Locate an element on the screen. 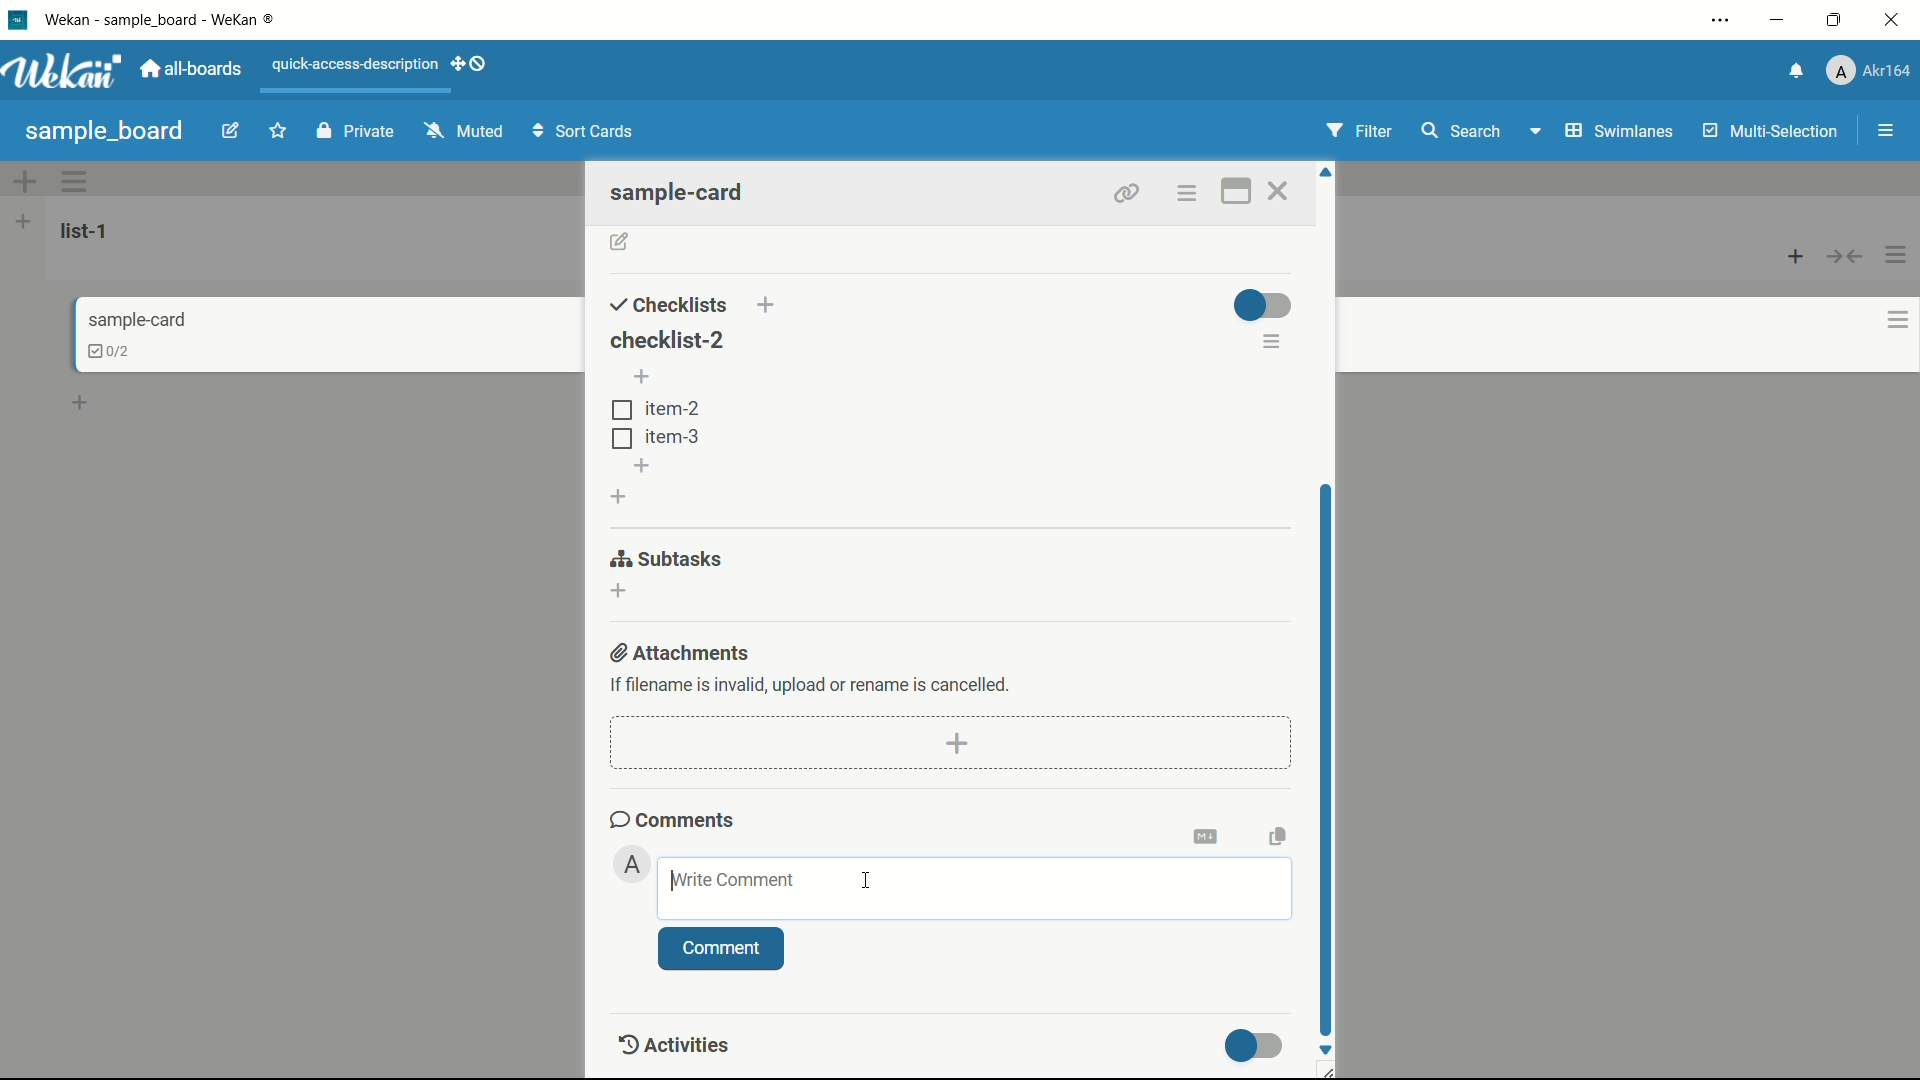 The width and height of the screenshot is (1920, 1080). checklists is located at coordinates (669, 304).